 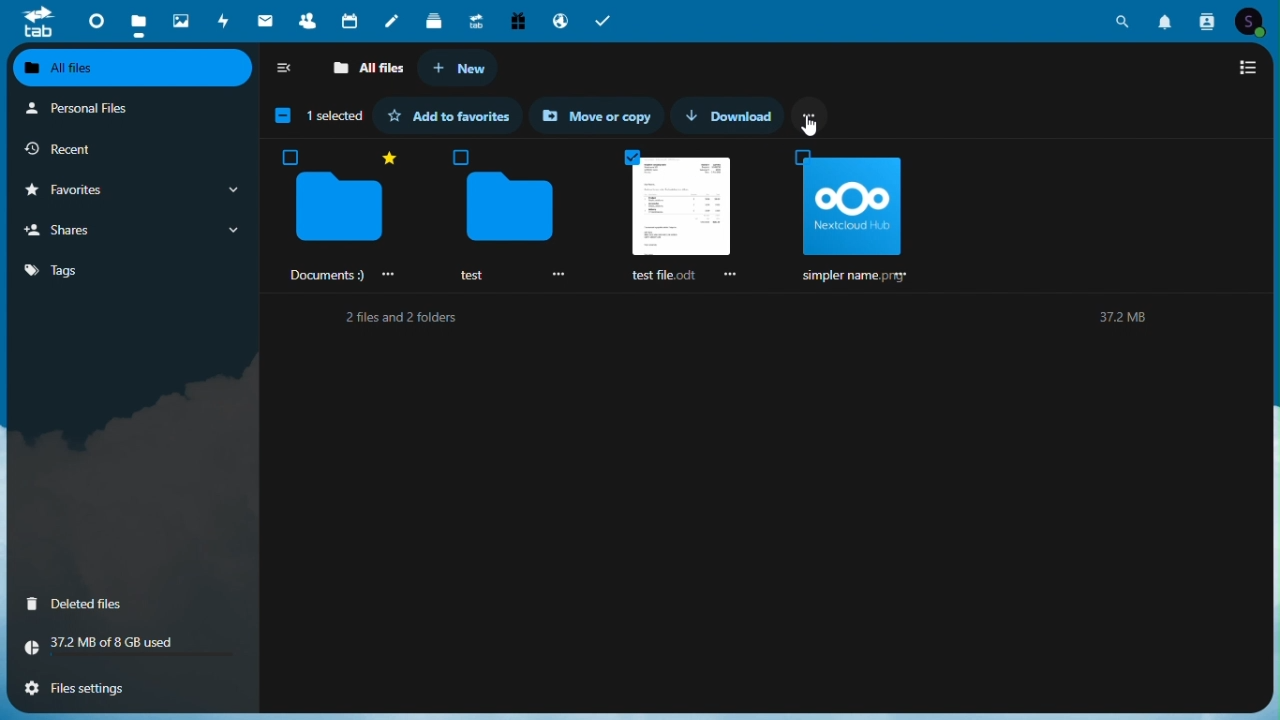 I want to click on mail, so click(x=267, y=19).